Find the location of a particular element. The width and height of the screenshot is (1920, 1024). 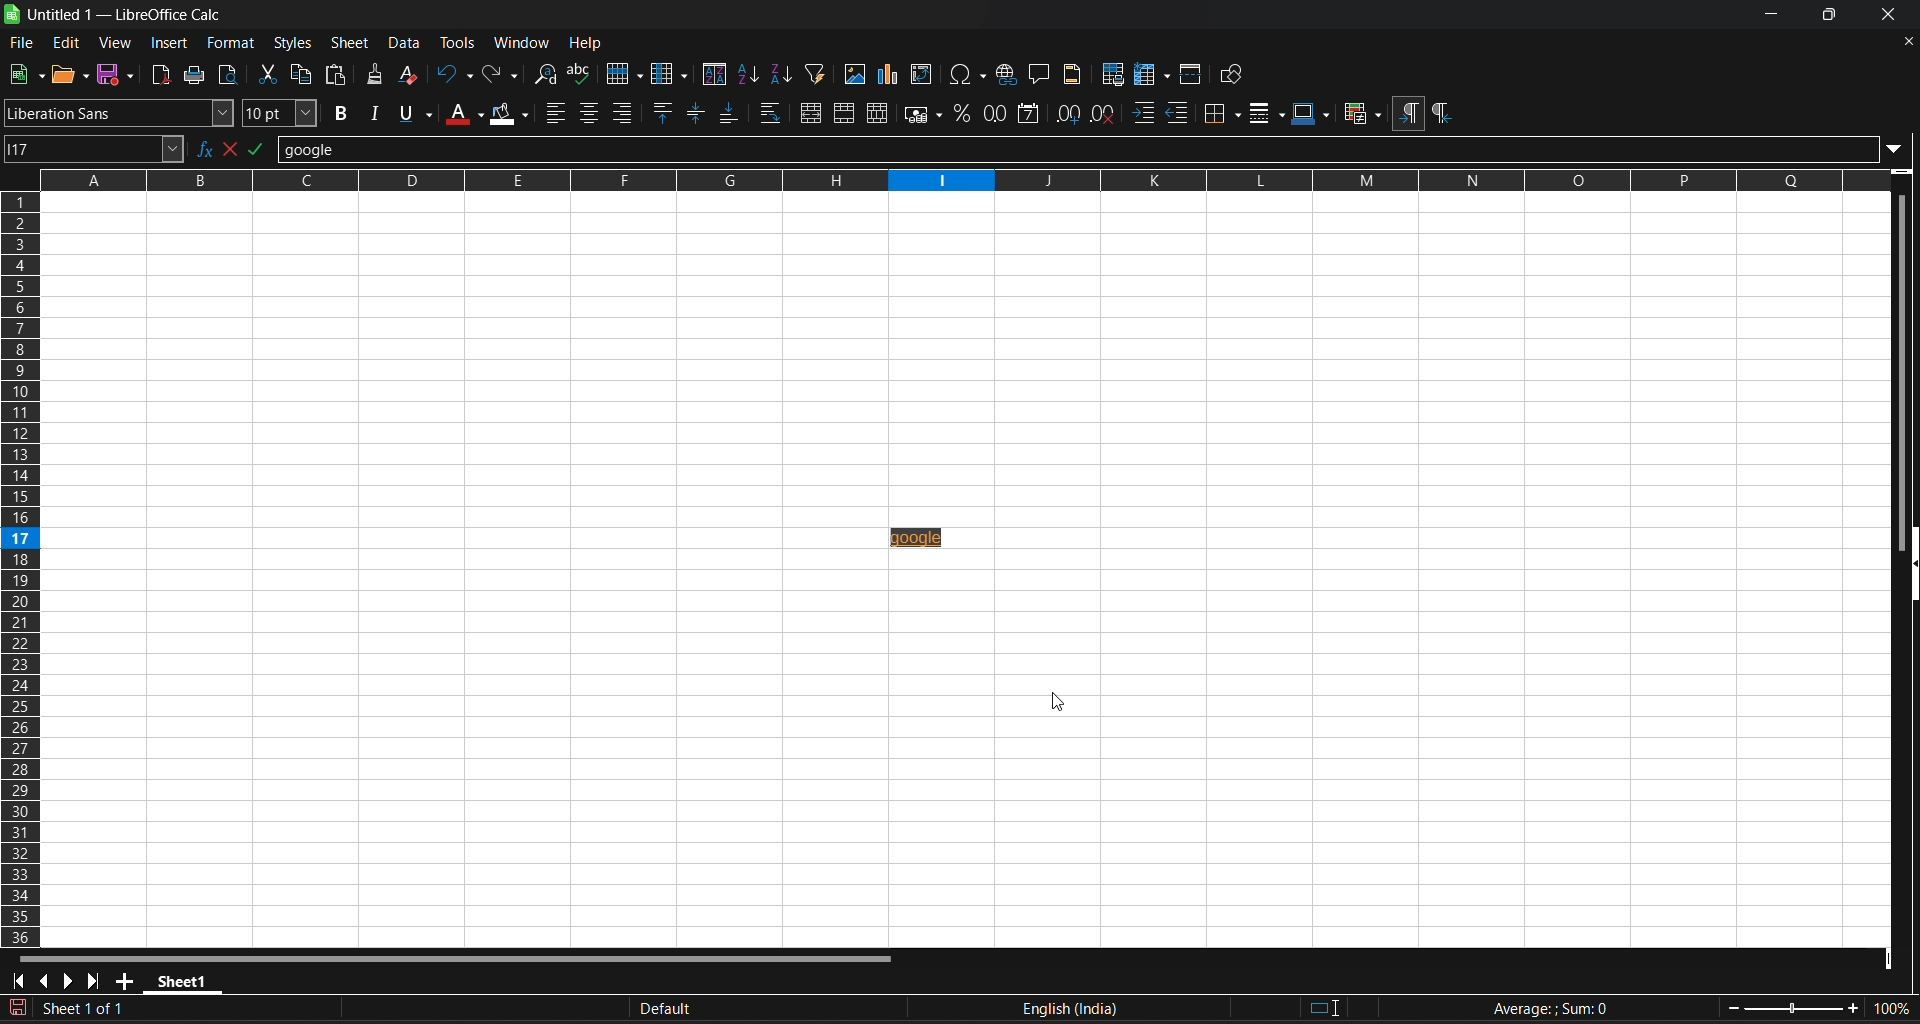

remove decimal place is located at coordinates (1105, 114).